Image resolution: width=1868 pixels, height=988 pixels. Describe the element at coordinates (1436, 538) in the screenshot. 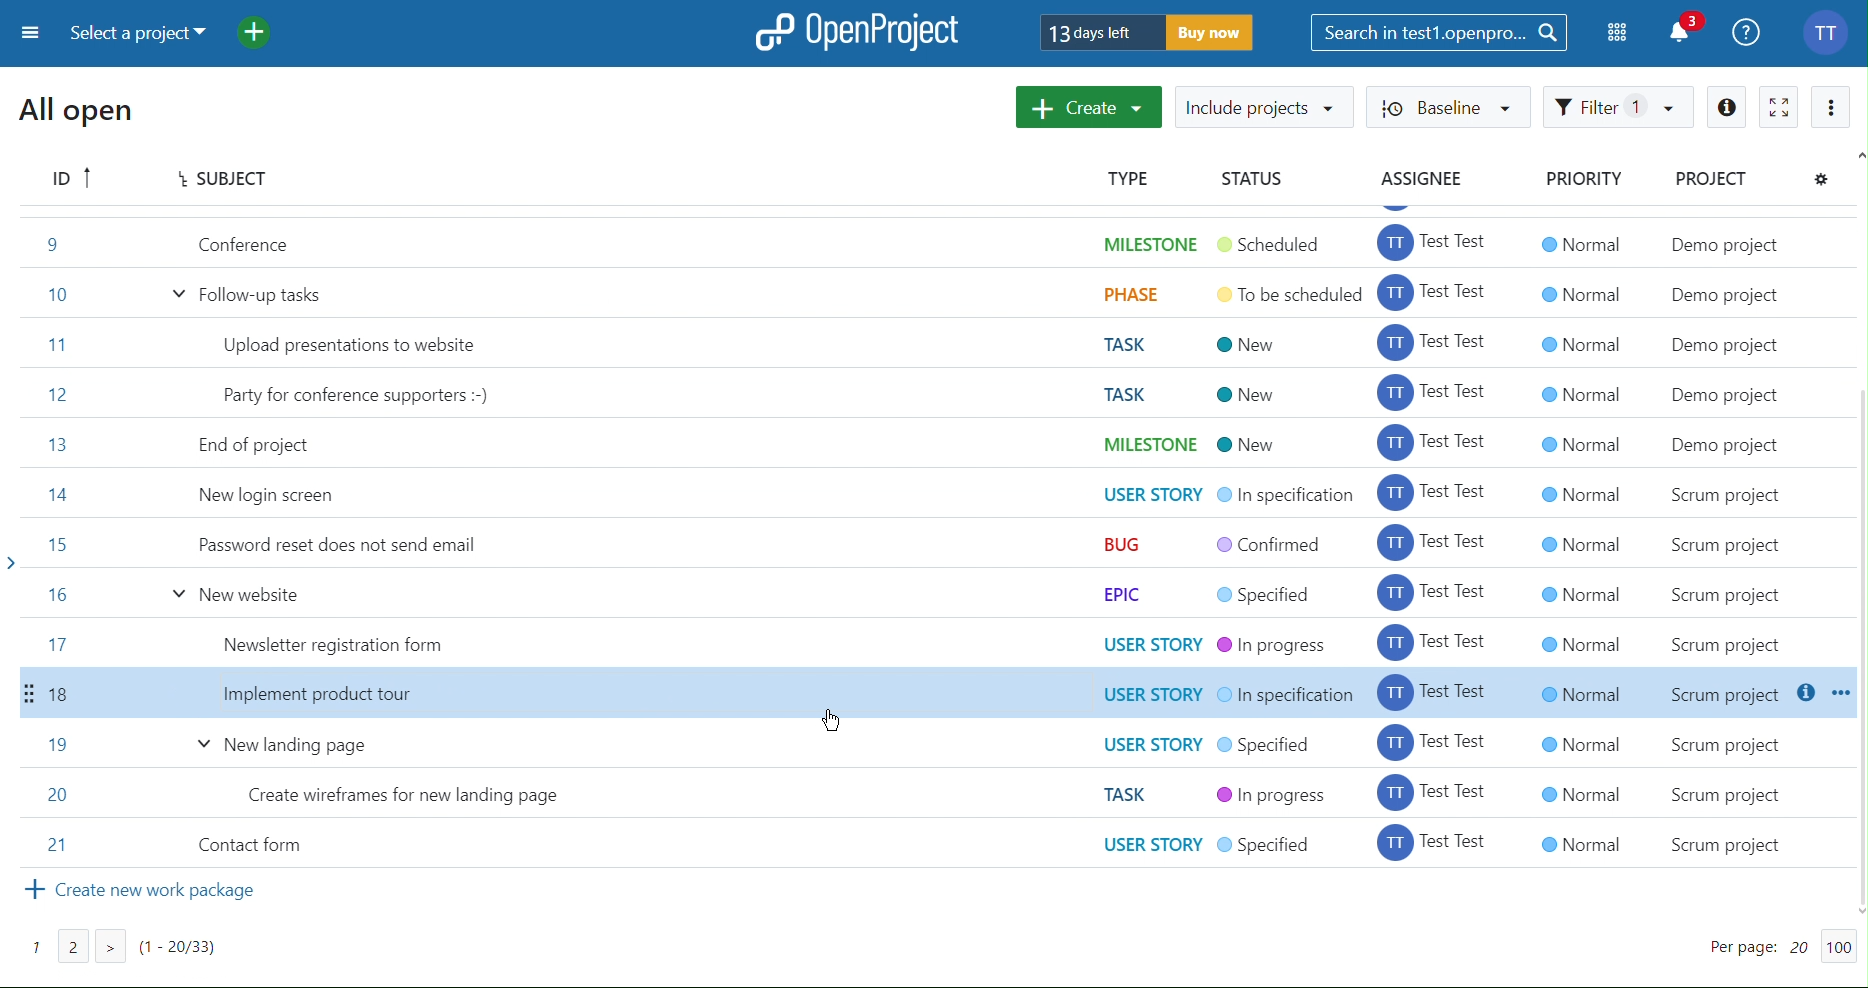

I see `Assignee of Work Packages` at that location.